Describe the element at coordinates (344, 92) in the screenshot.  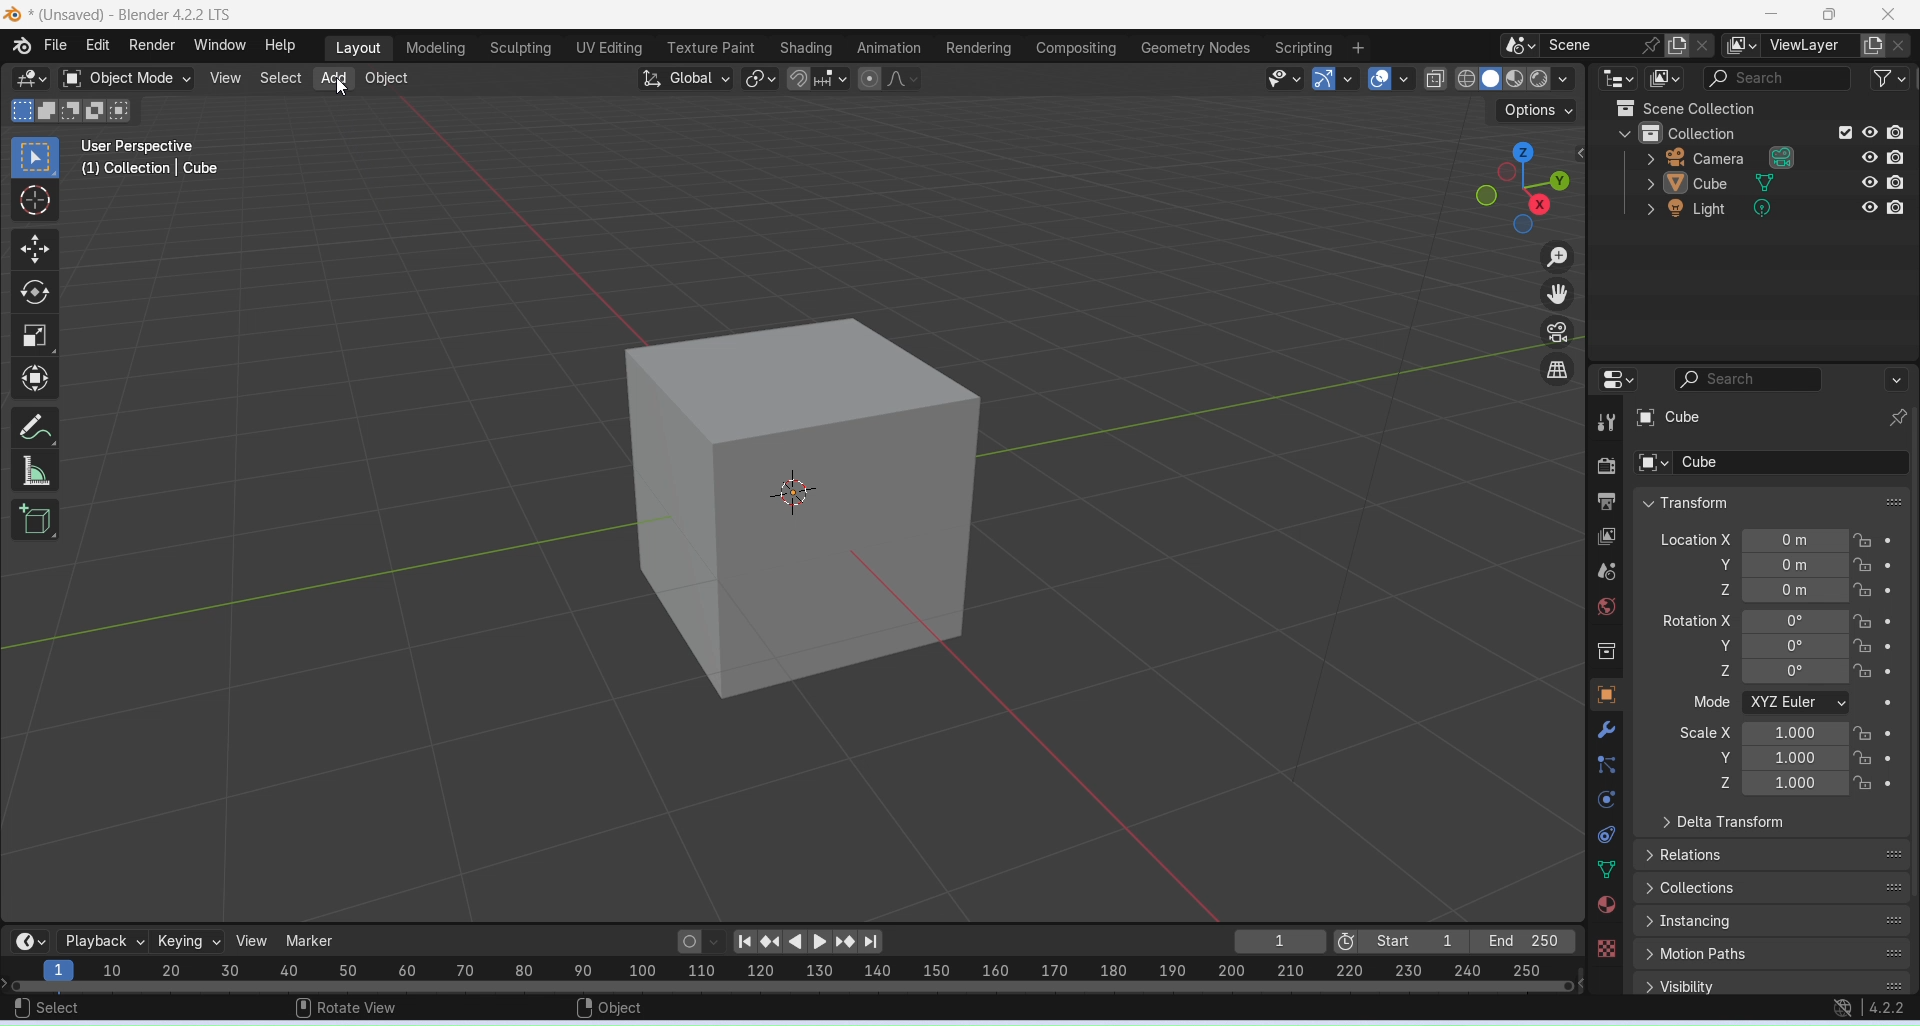
I see `cursor` at that location.